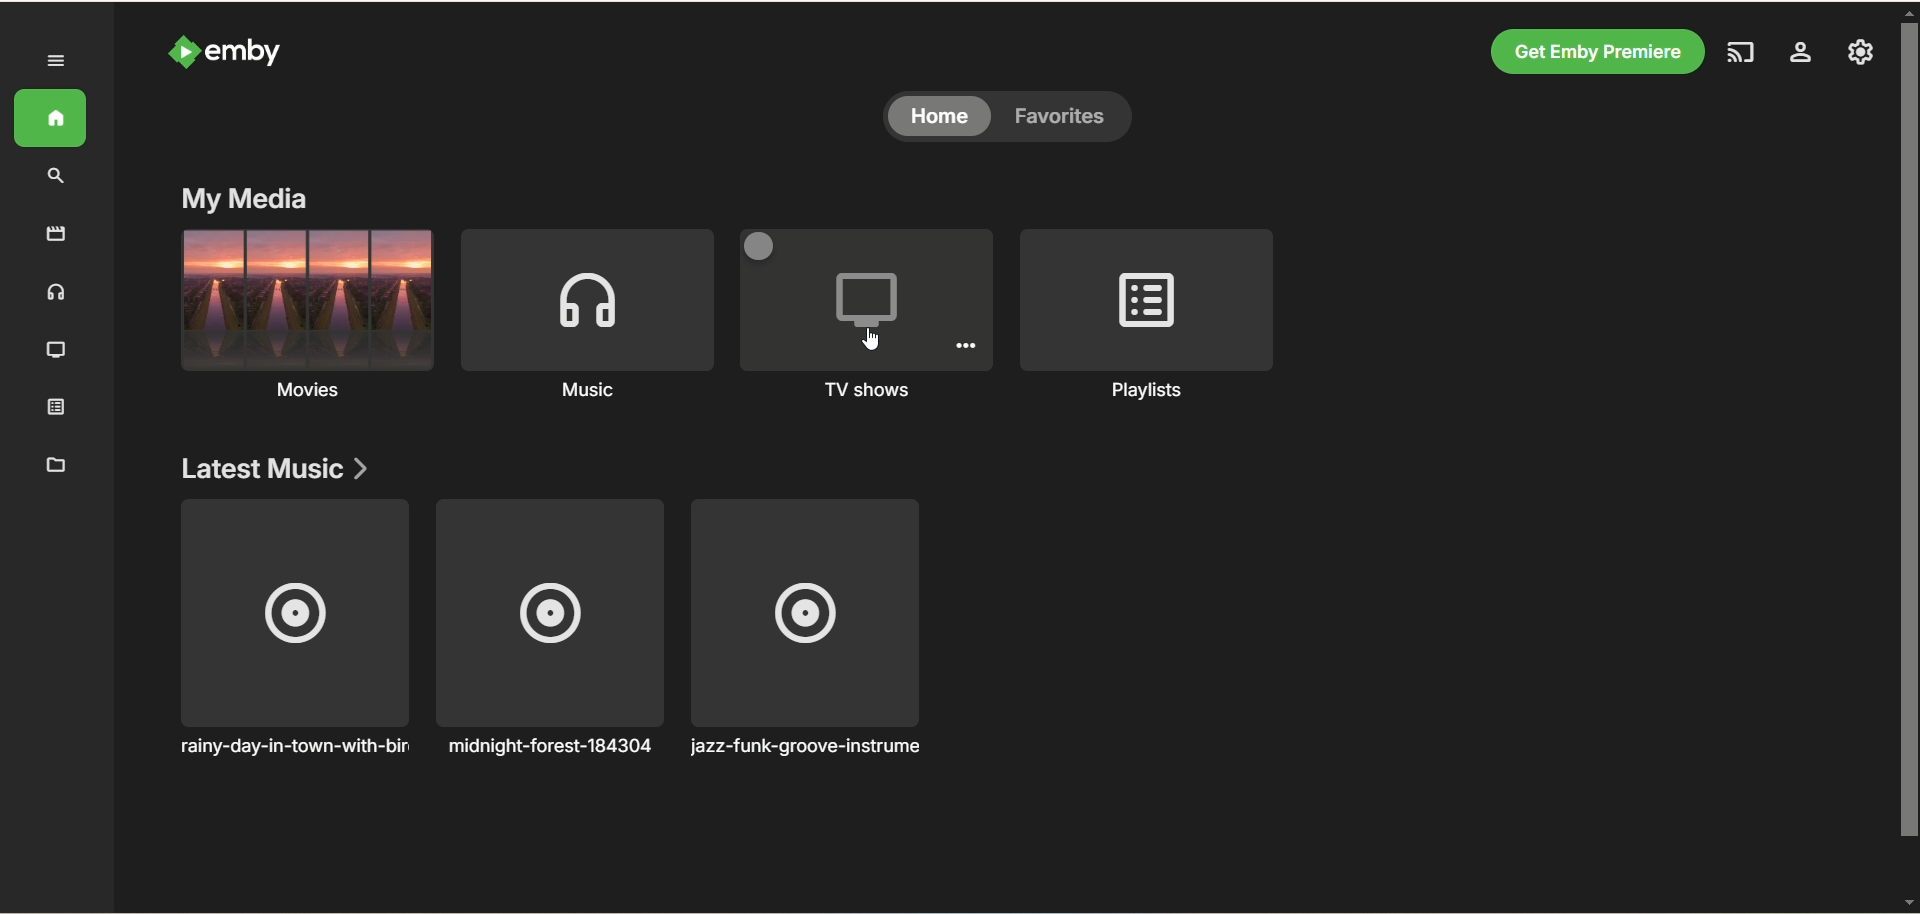 This screenshot has width=1920, height=914. Describe the element at coordinates (873, 339) in the screenshot. I see `cursor` at that location.